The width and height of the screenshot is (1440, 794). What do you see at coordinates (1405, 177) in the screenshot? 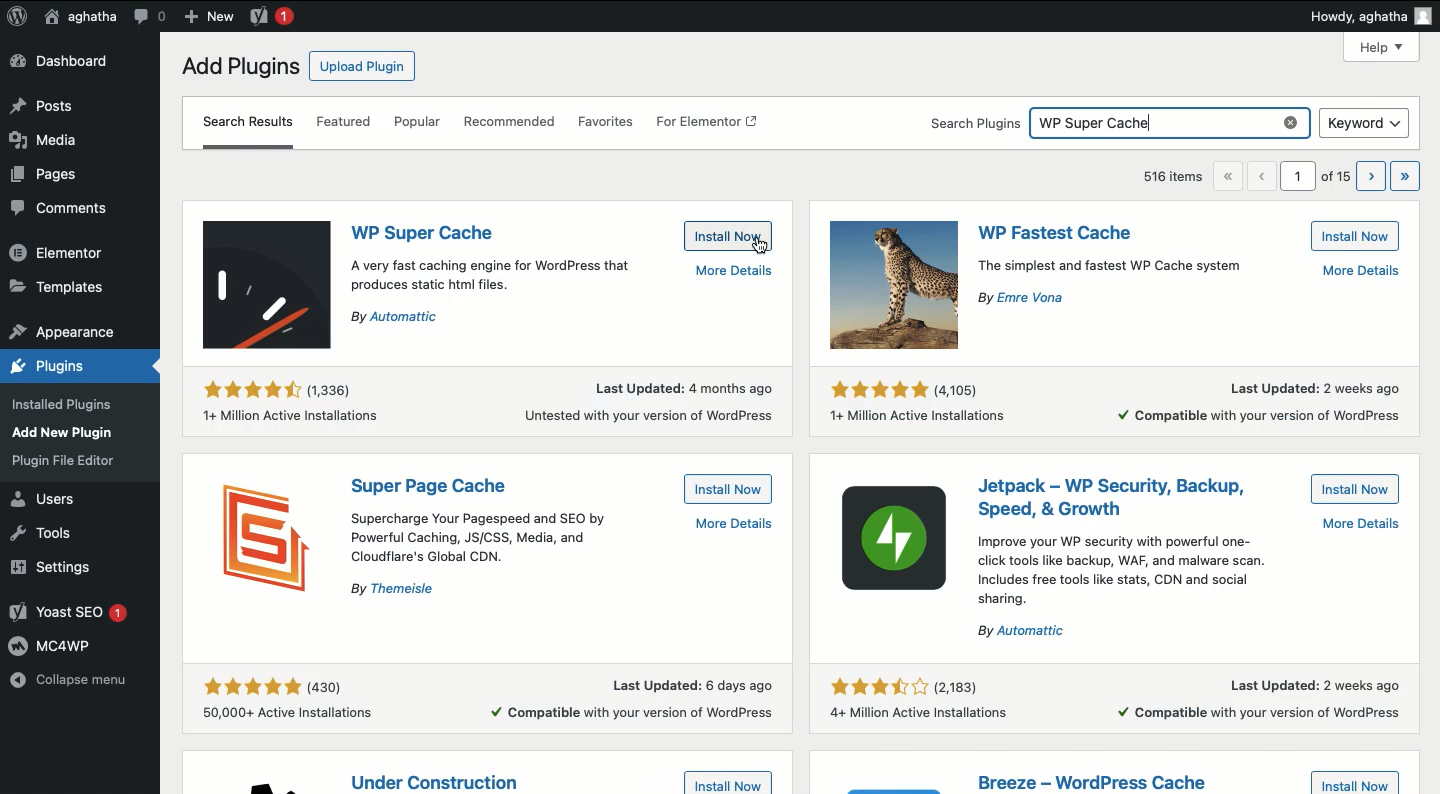
I see `last page` at bounding box center [1405, 177].